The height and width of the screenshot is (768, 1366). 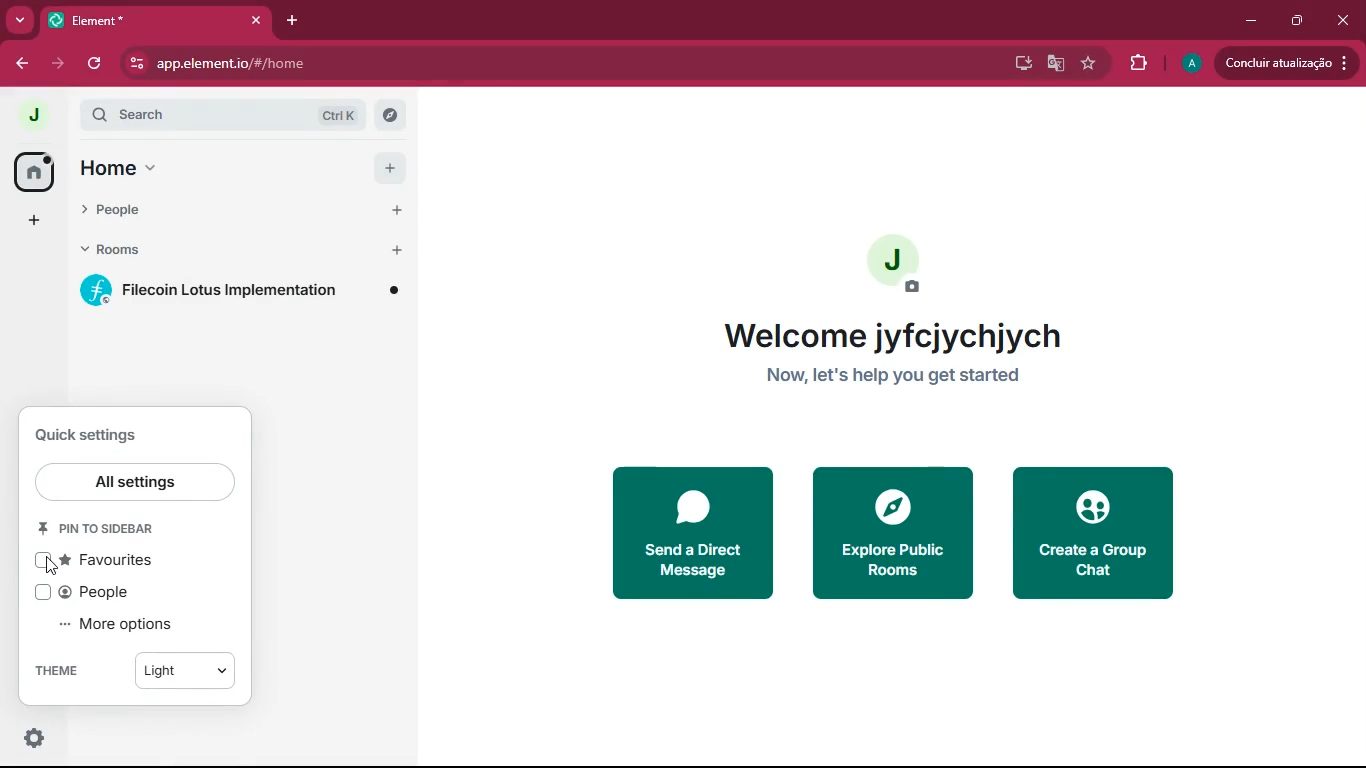 What do you see at coordinates (28, 738) in the screenshot?
I see `options` at bounding box center [28, 738].